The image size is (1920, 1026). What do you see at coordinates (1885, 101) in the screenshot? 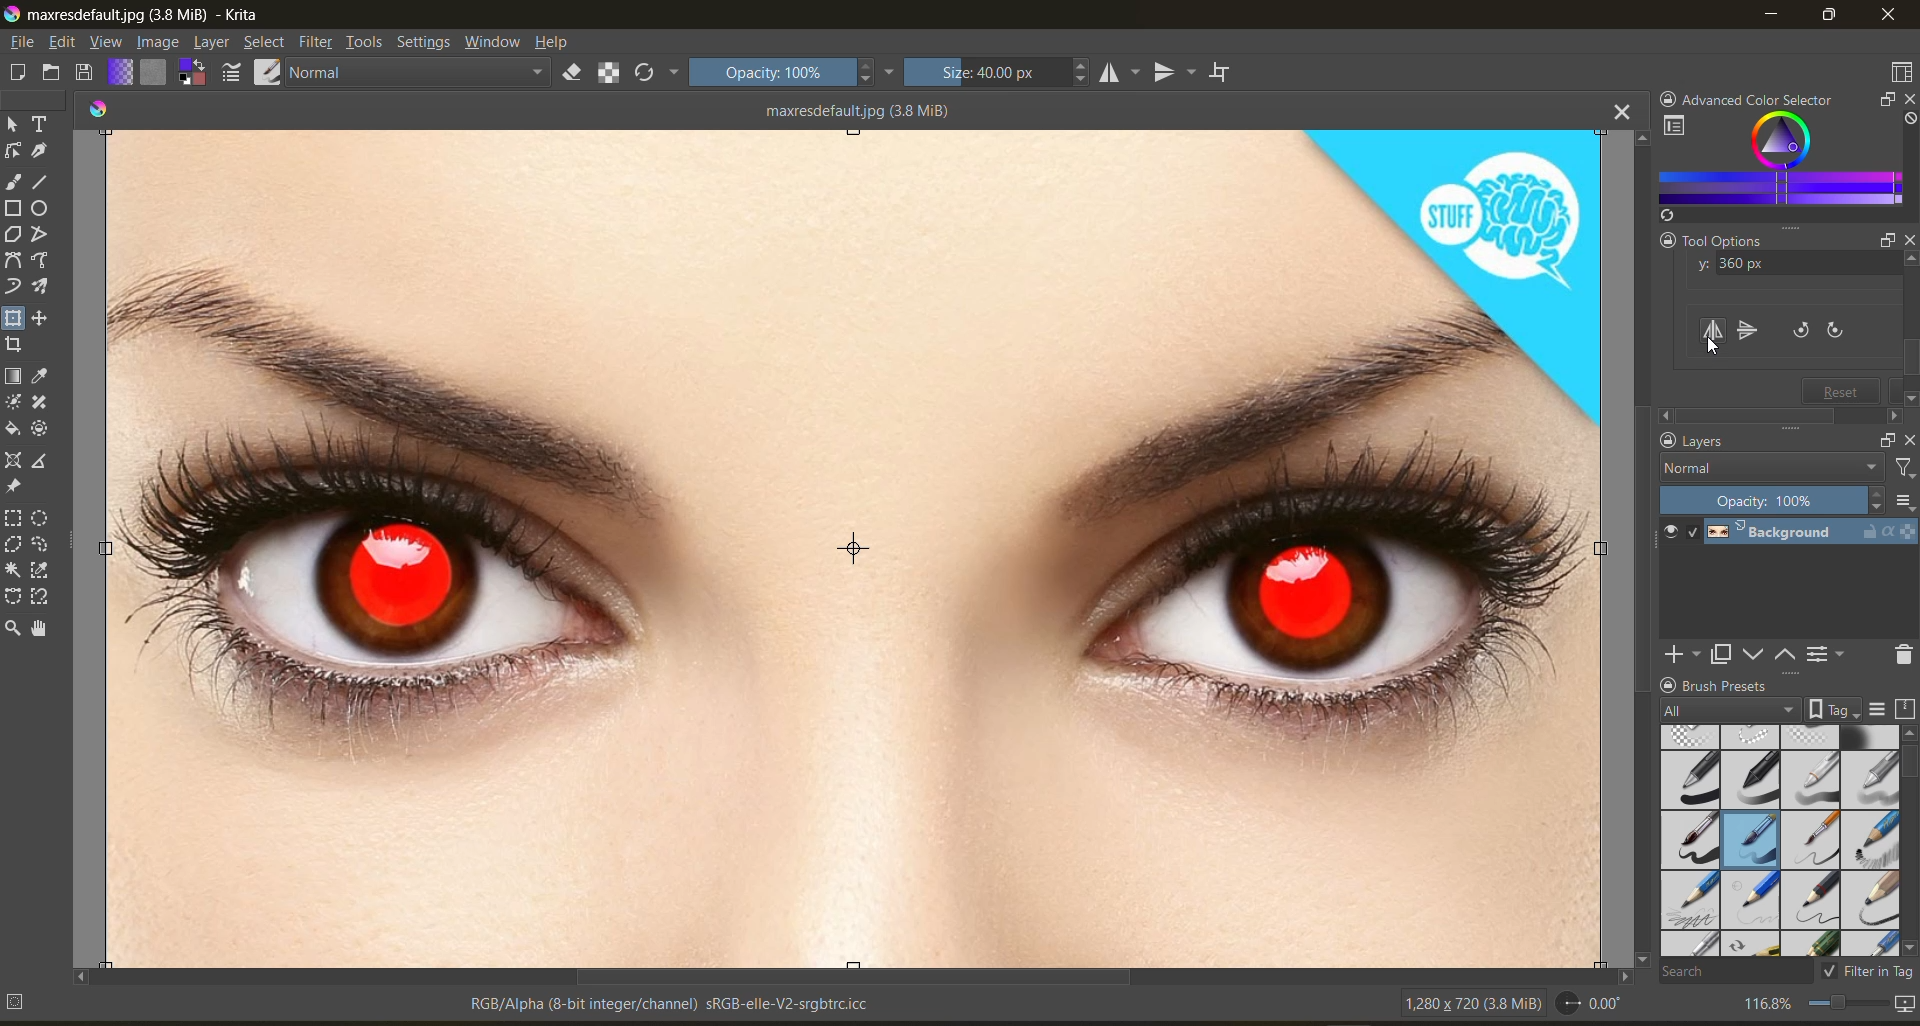
I see `float docker` at bounding box center [1885, 101].